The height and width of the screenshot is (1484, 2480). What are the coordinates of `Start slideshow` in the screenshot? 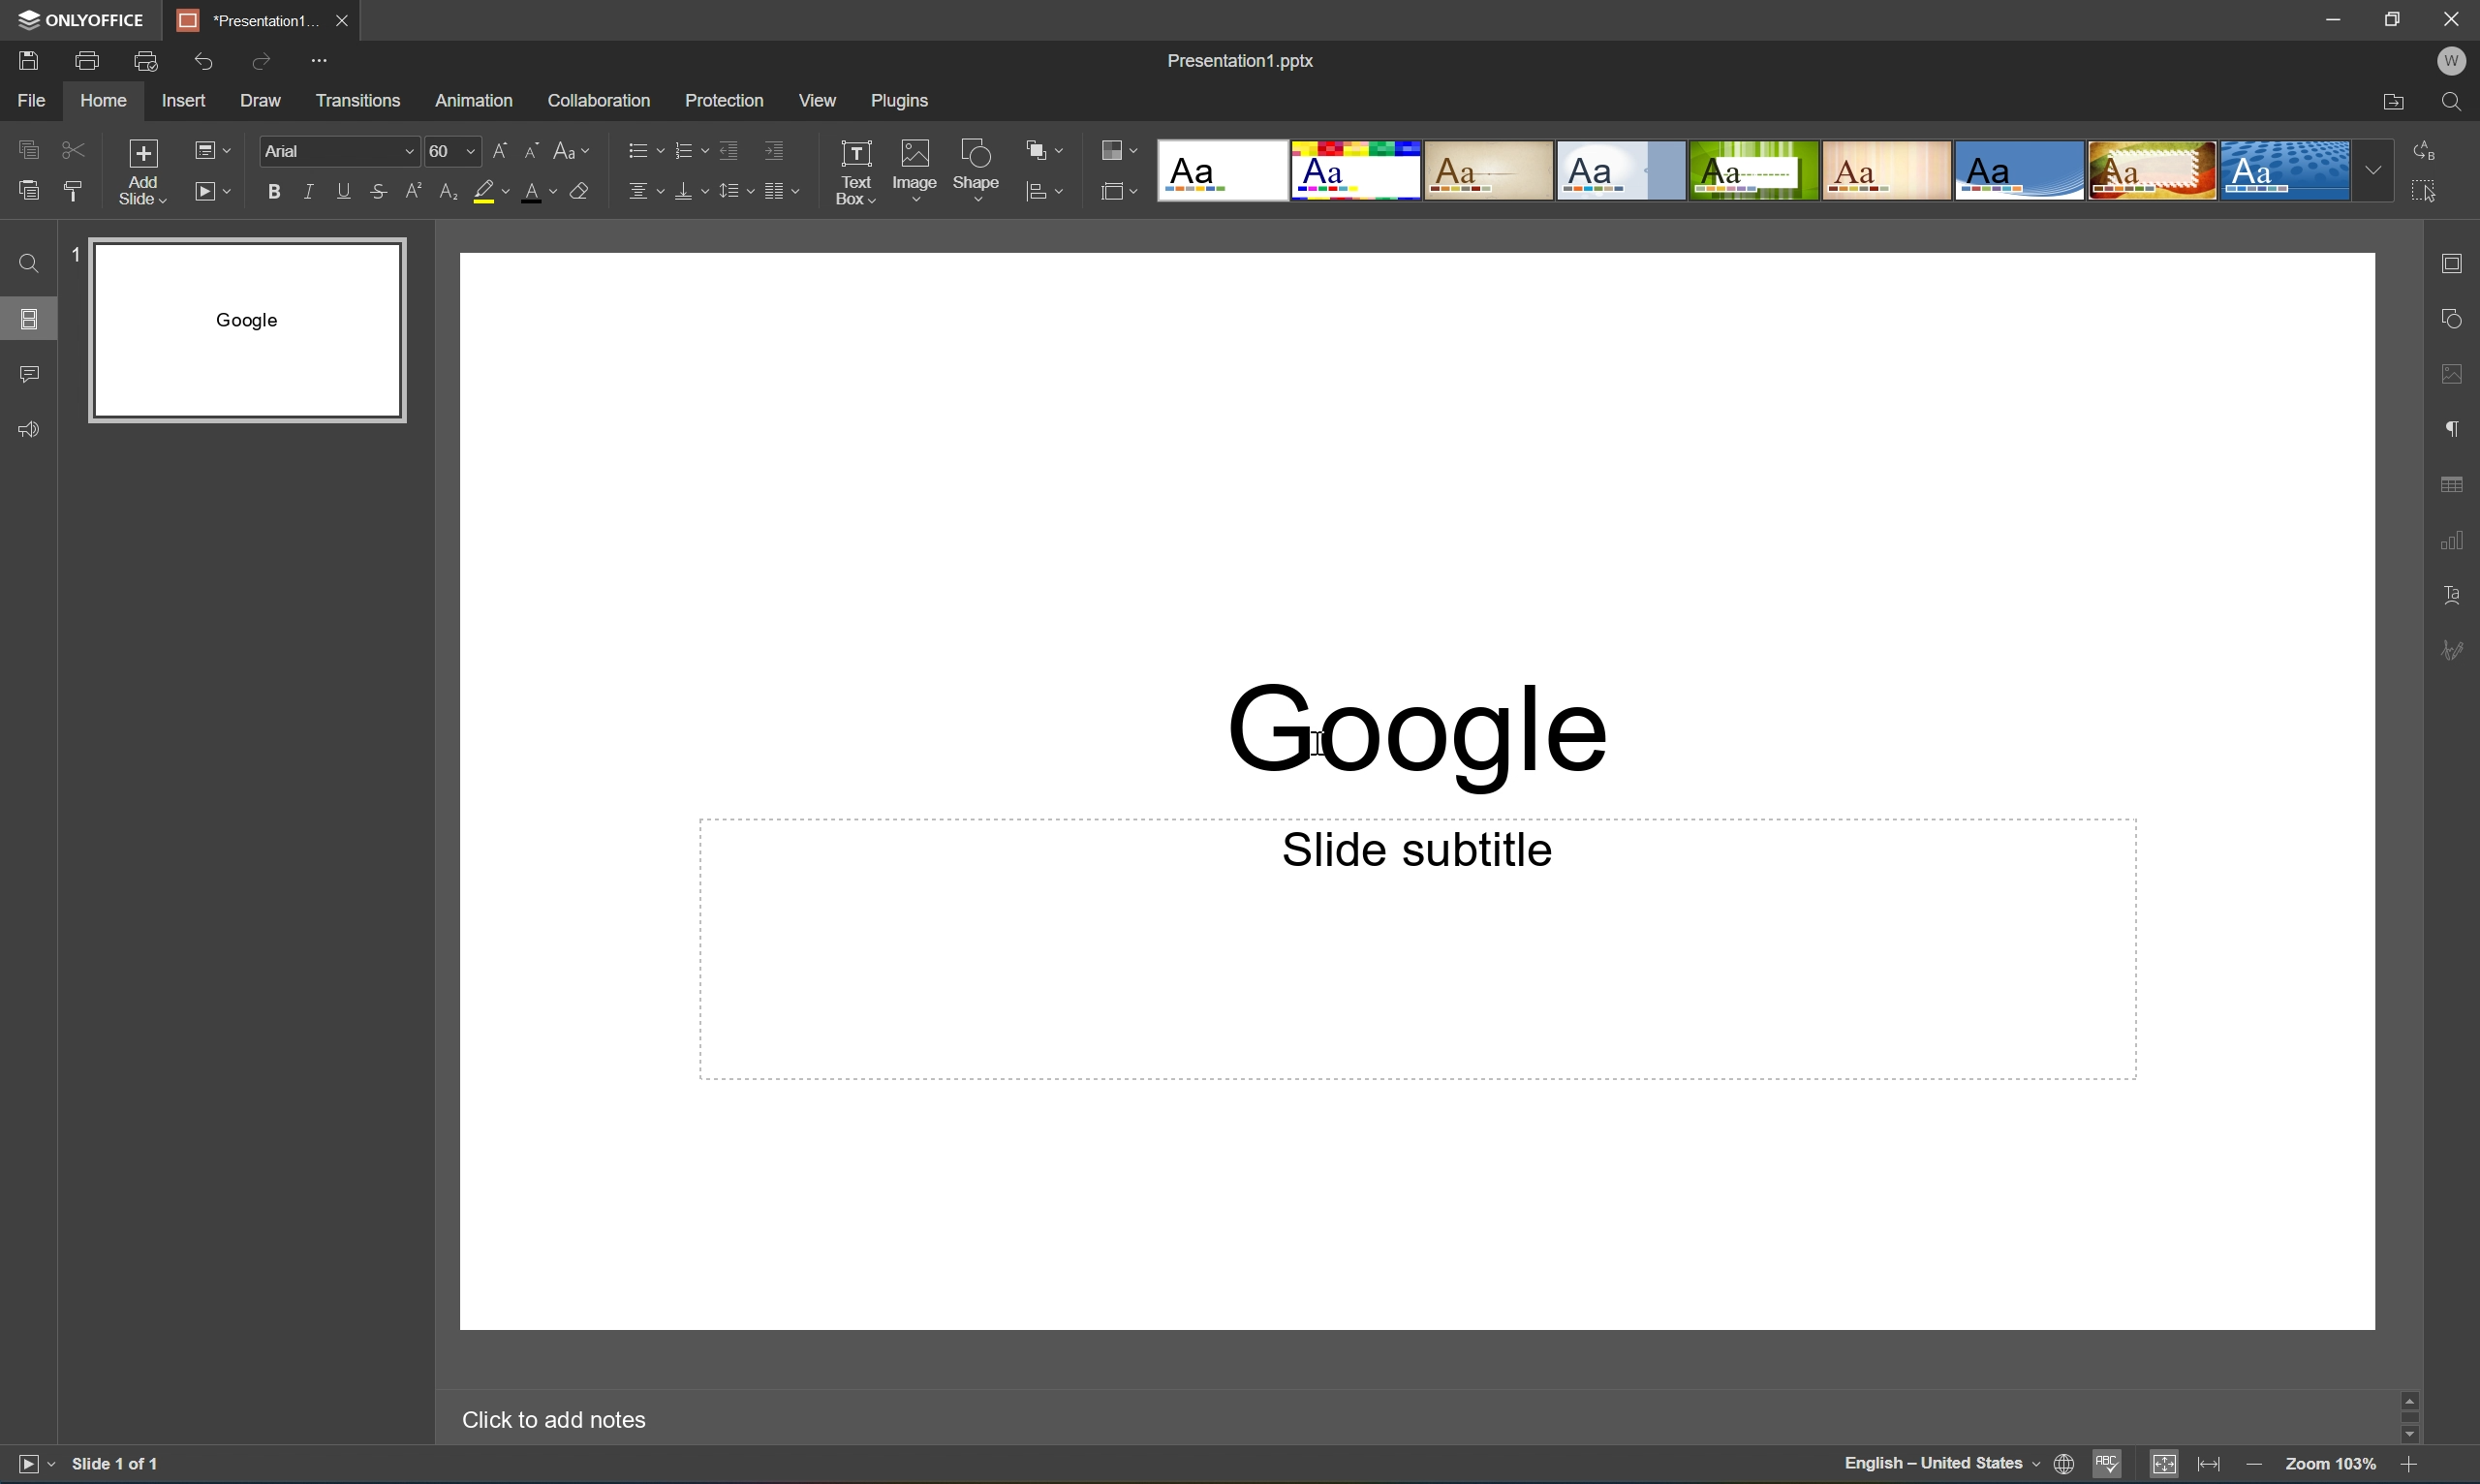 It's located at (29, 1469).